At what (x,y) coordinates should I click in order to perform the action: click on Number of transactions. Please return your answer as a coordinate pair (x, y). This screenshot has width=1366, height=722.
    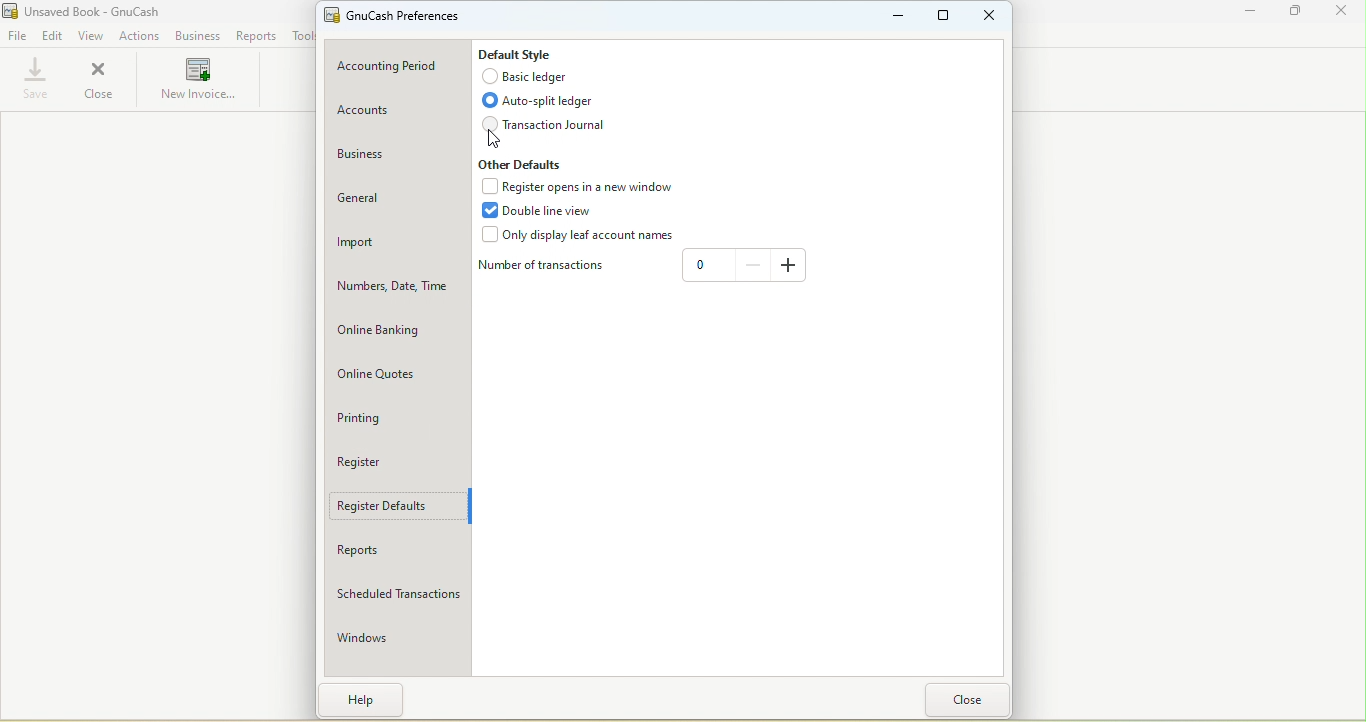
    Looking at the image, I should click on (545, 269).